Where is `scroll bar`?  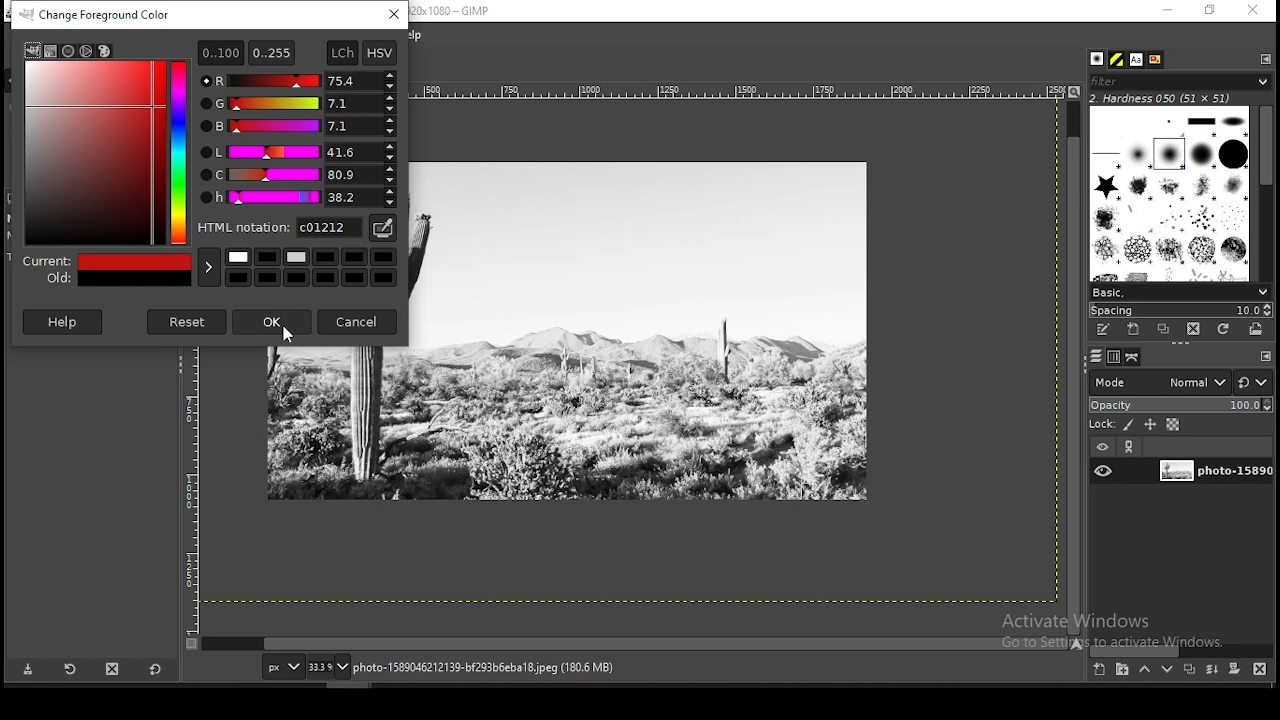
scroll bar is located at coordinates (1181, 650).